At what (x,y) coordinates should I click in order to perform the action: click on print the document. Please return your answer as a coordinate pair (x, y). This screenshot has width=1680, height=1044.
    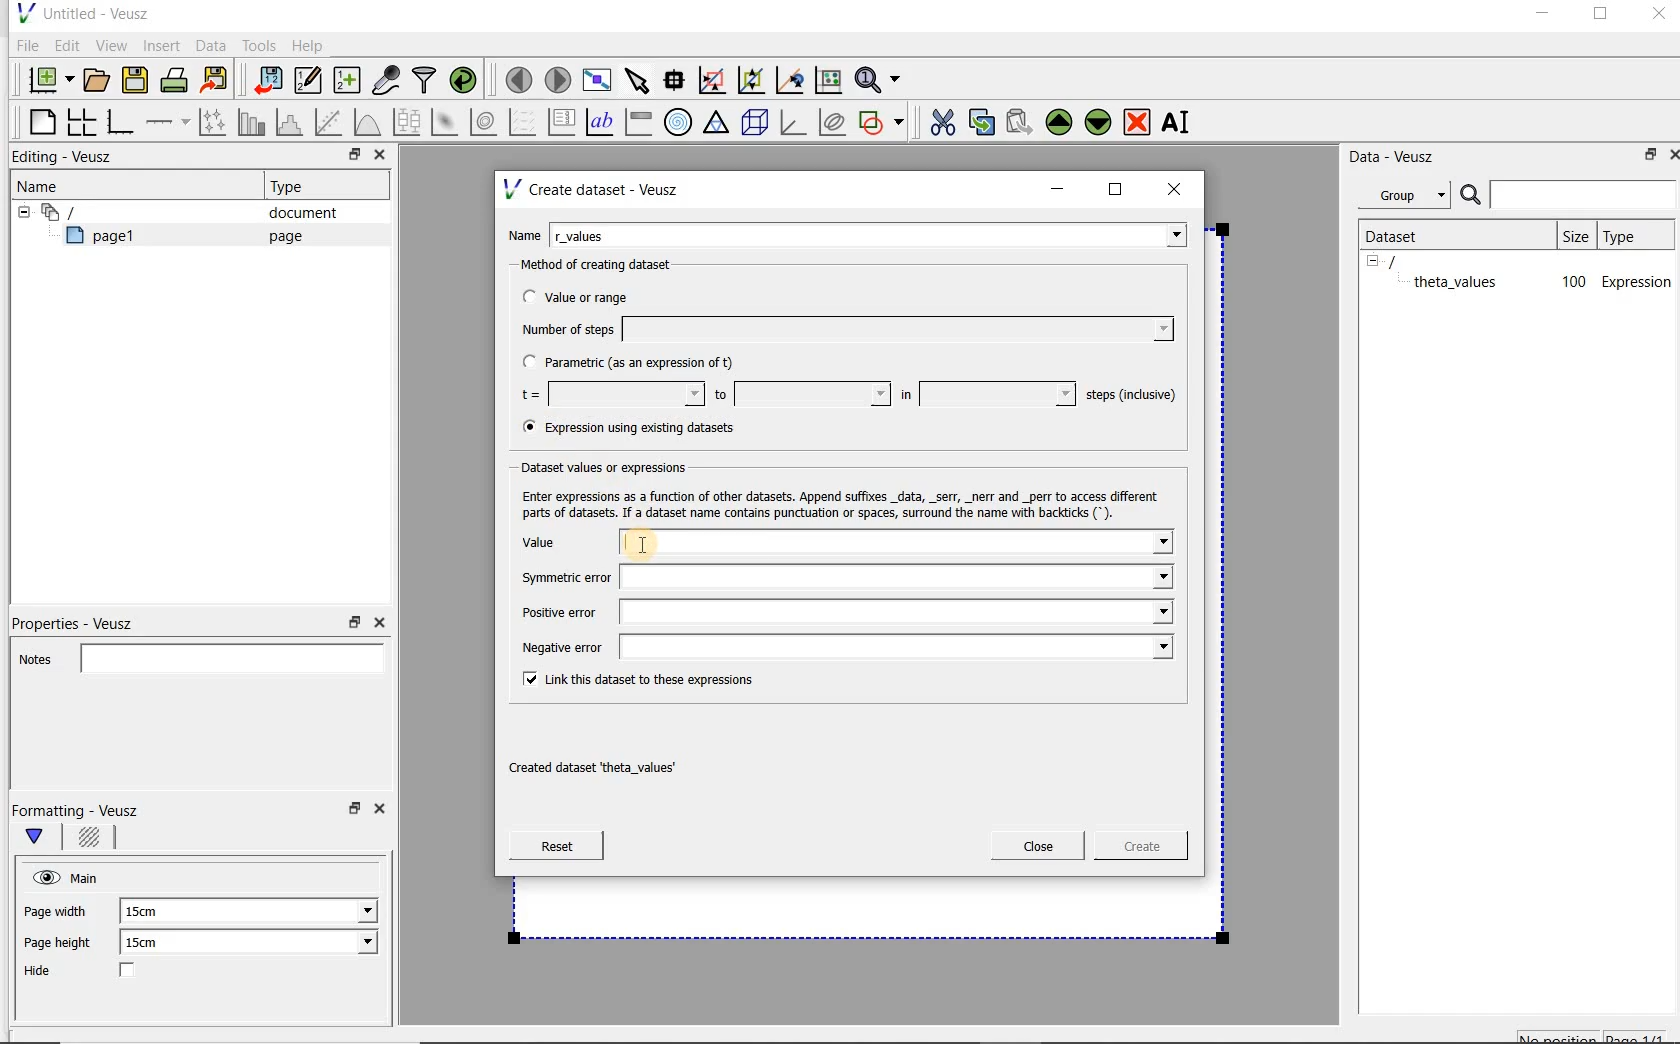
    Looking at the image, I should click on (178, 79).